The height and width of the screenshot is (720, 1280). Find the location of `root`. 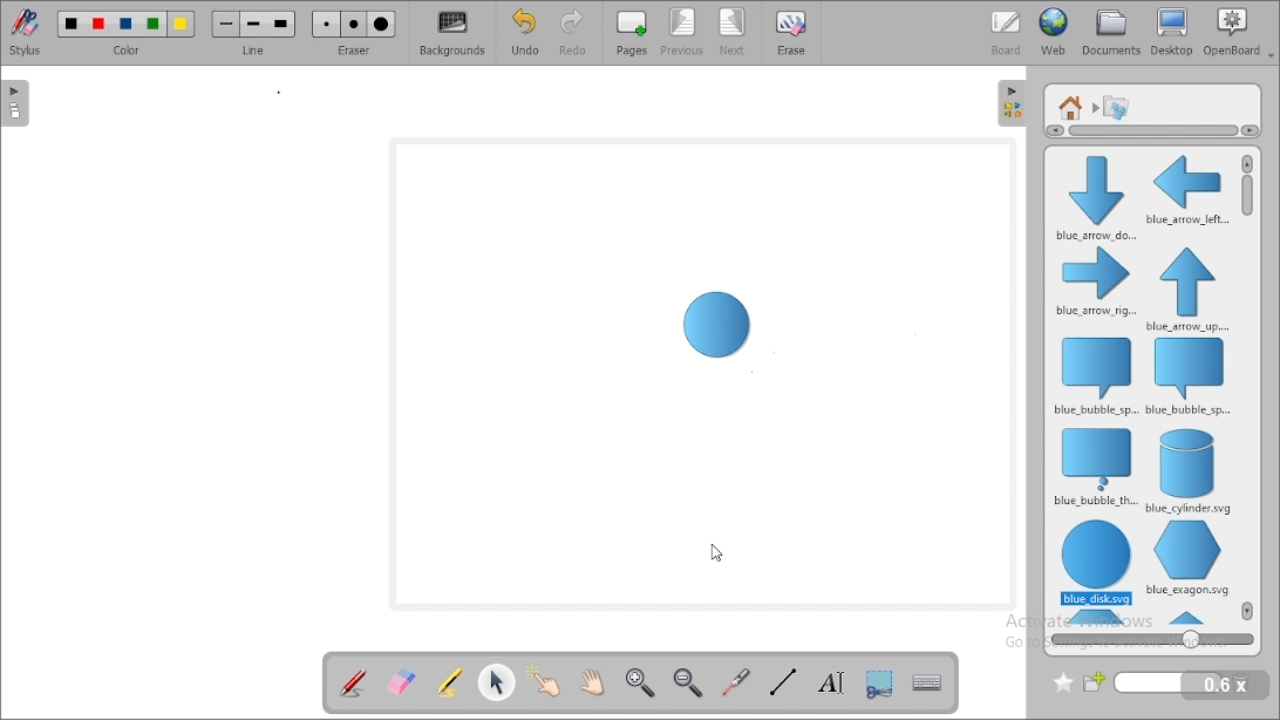

root is located at coordinates (1071, 107).